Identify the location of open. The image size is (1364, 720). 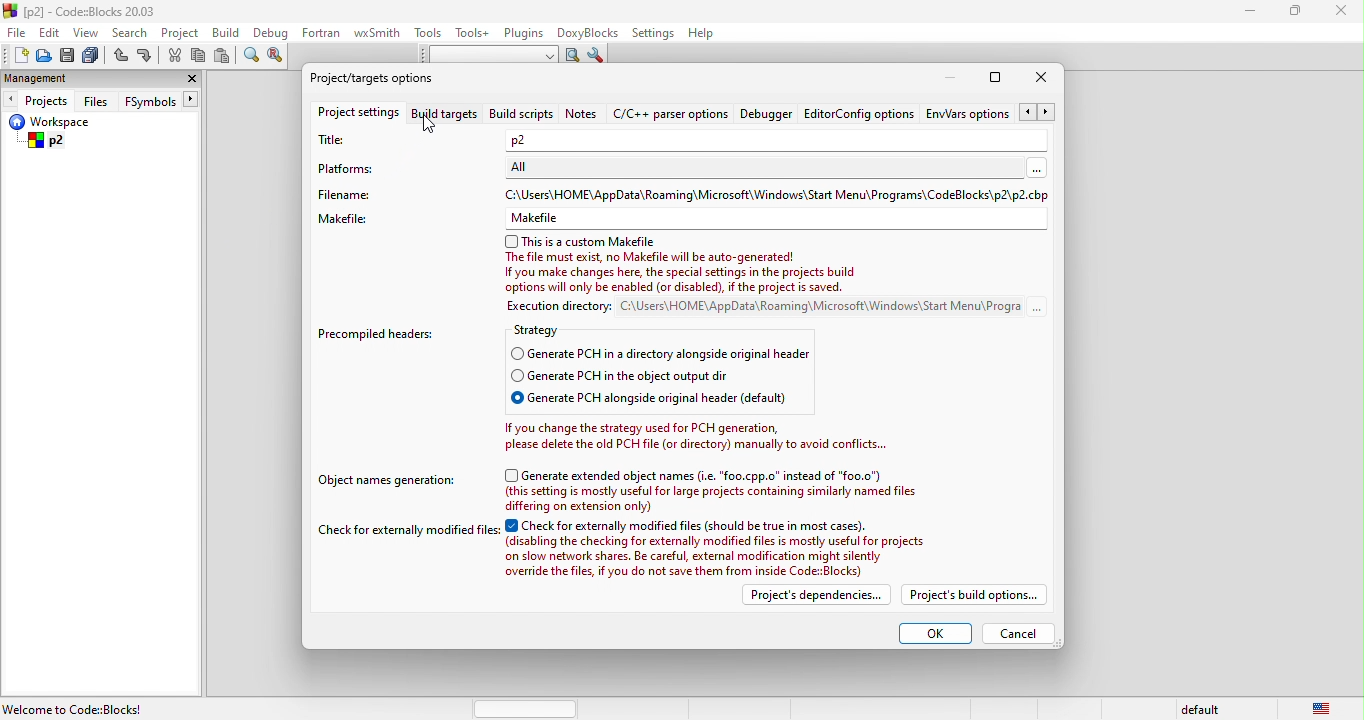
(44, 56).